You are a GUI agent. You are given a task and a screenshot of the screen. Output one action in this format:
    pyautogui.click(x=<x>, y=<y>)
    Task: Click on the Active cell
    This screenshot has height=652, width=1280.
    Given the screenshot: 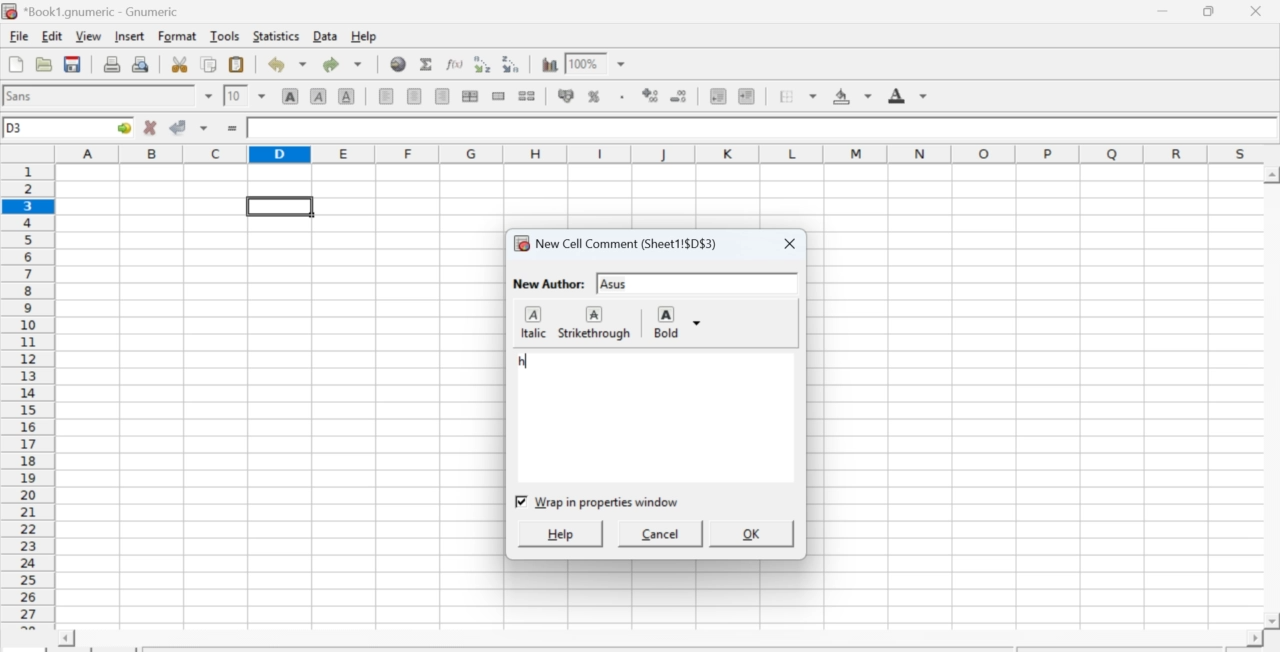 What is the action you would take?
    pyautogui.click(x=70, y=128)
    